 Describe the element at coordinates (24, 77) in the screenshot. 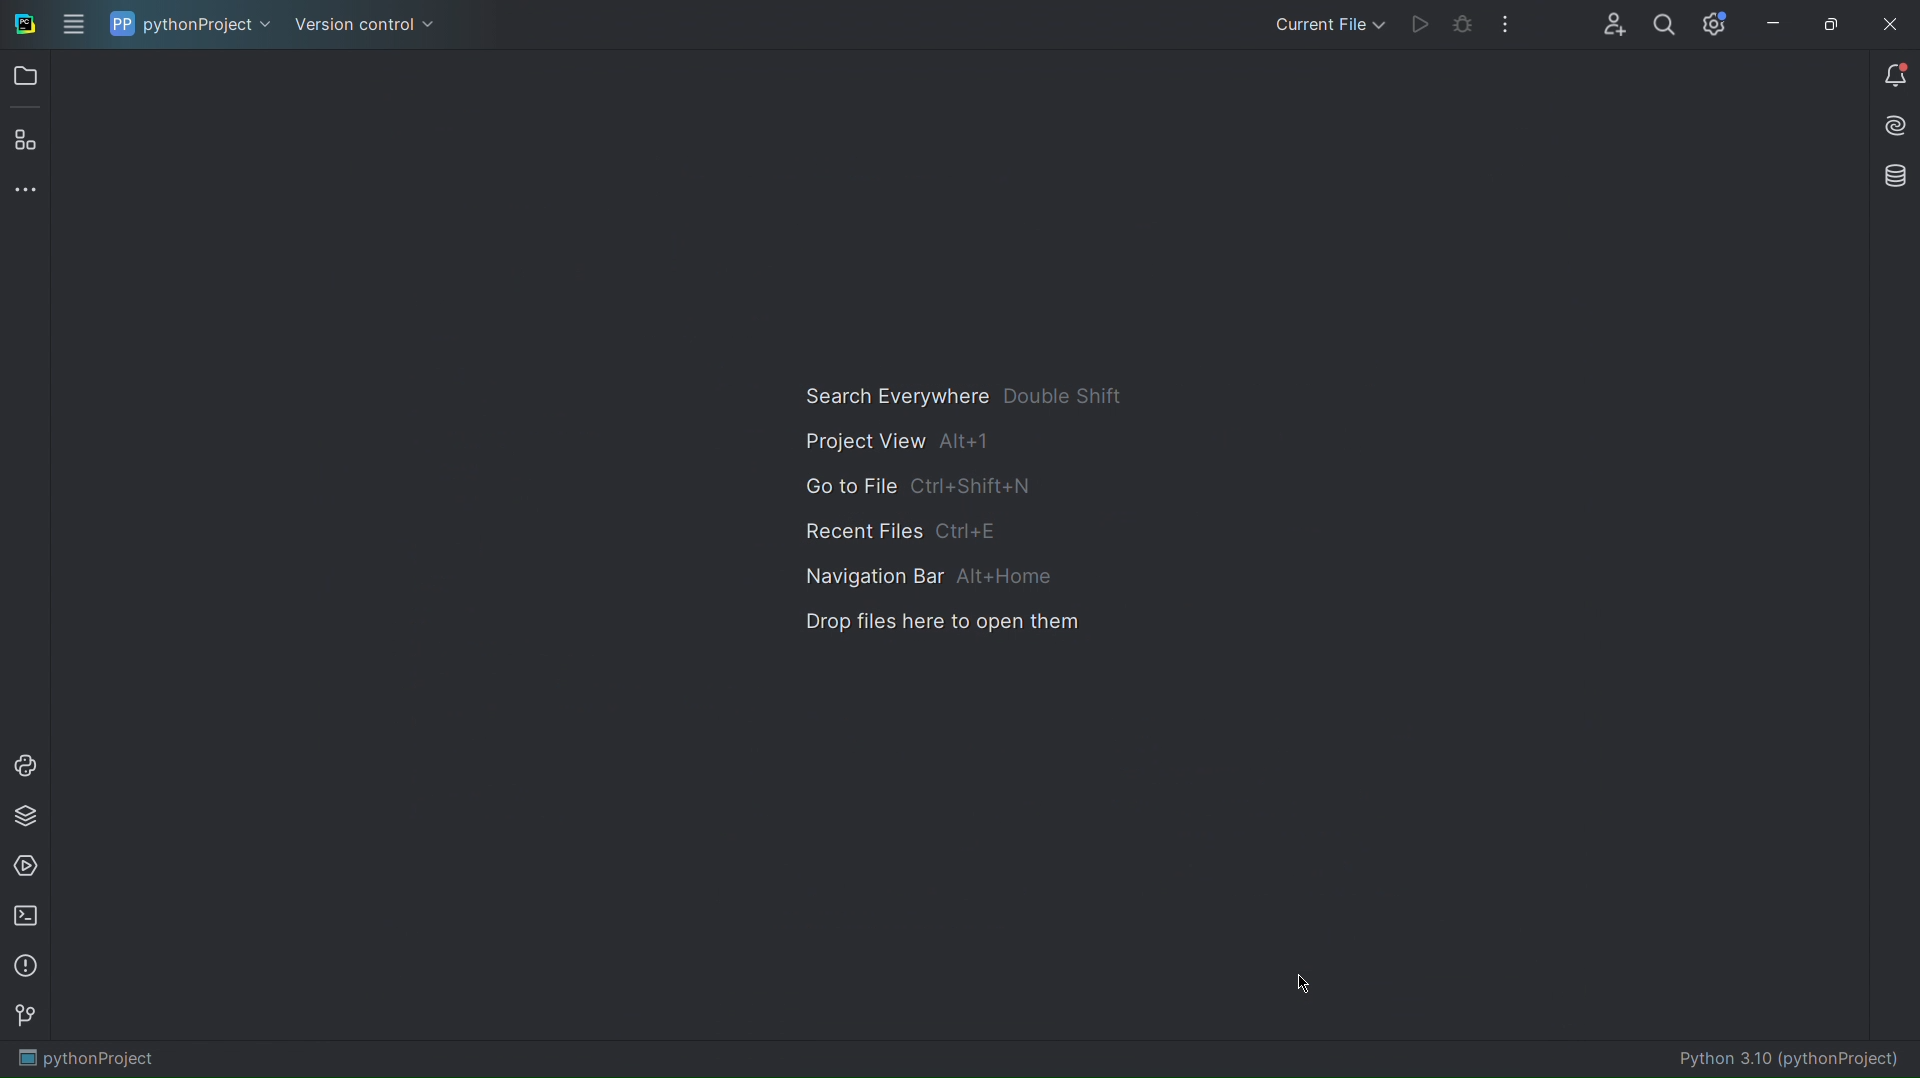

I see `Open Folder` at that location.